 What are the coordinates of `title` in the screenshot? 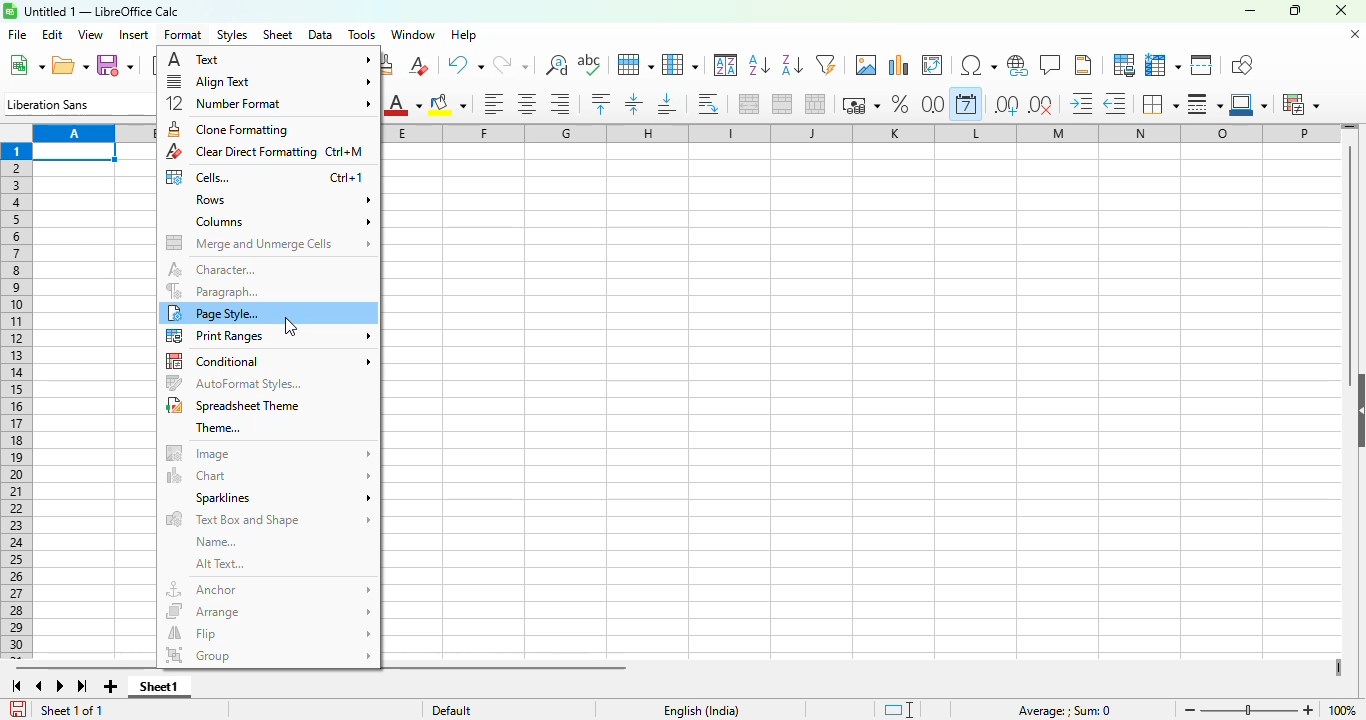 It's located at (102, 11).